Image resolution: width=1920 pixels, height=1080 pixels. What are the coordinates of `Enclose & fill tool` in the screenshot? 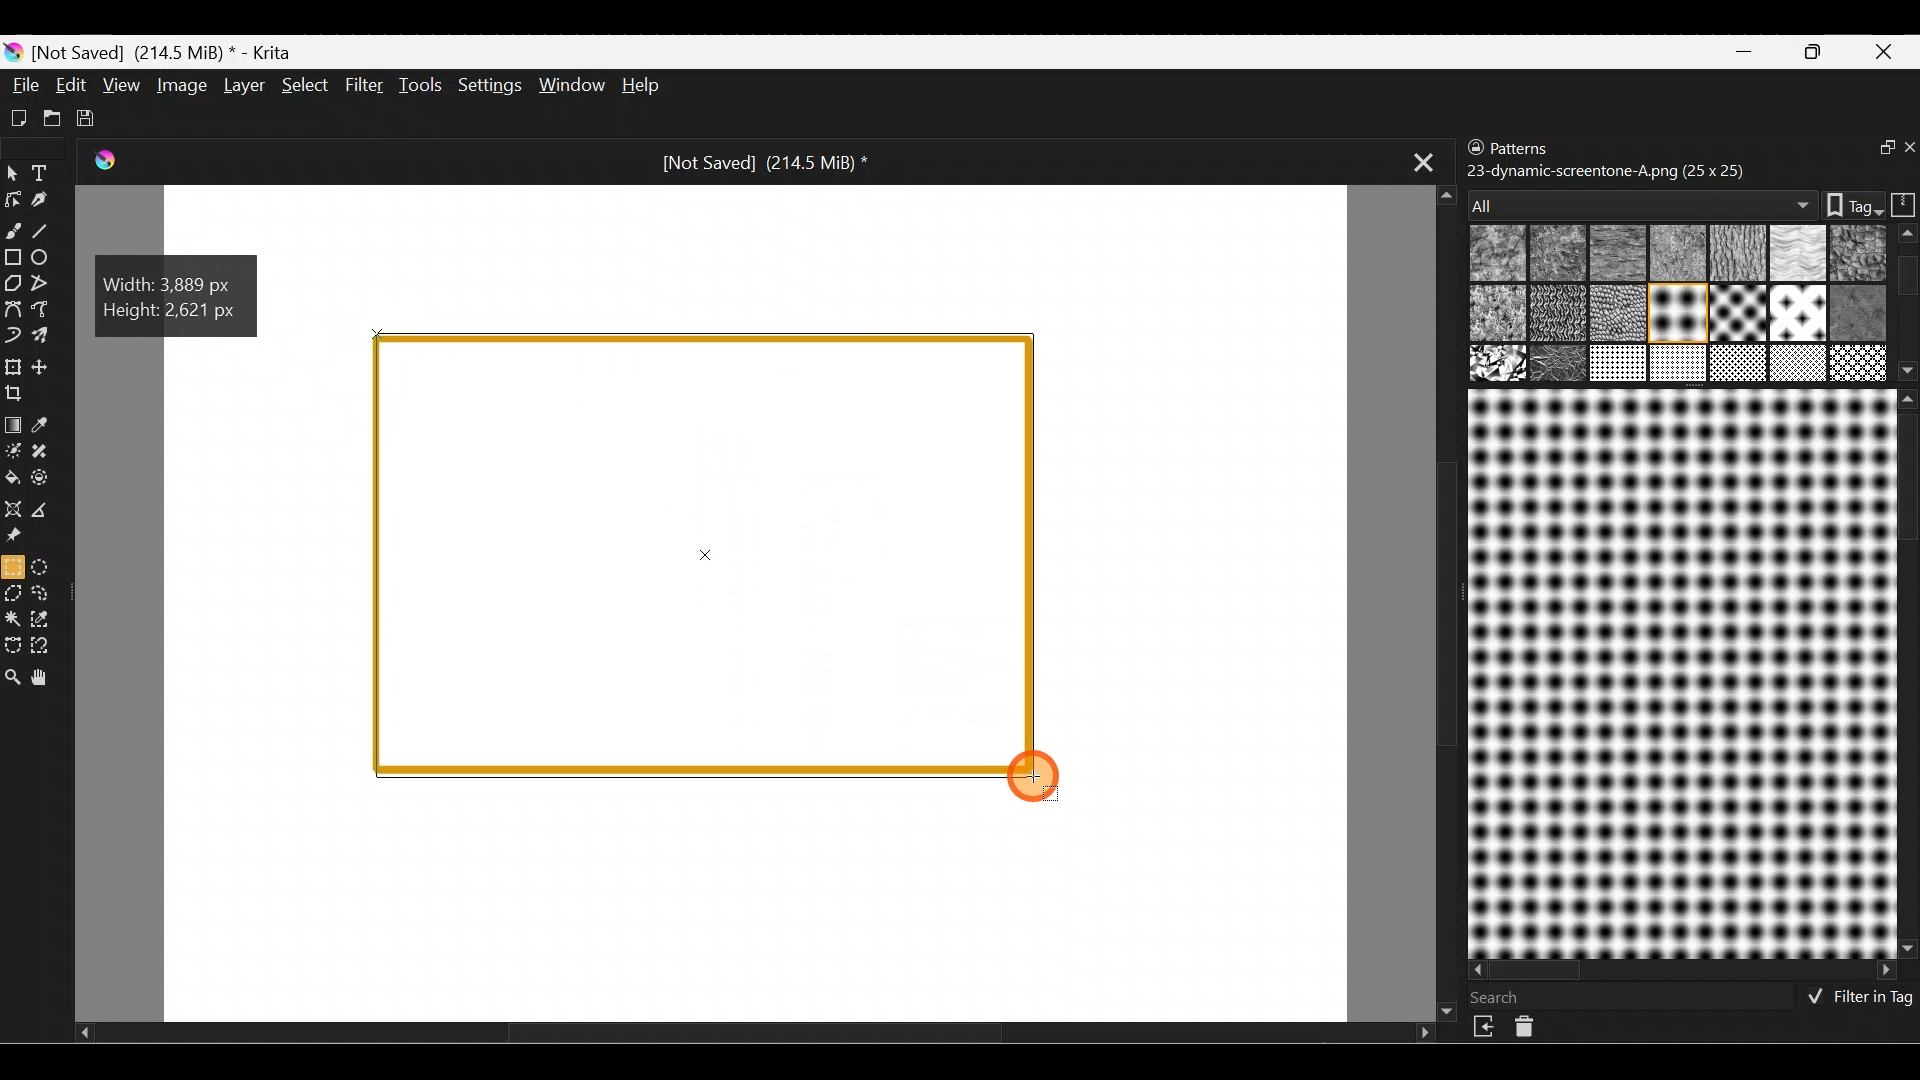 It's located at (50, 478).